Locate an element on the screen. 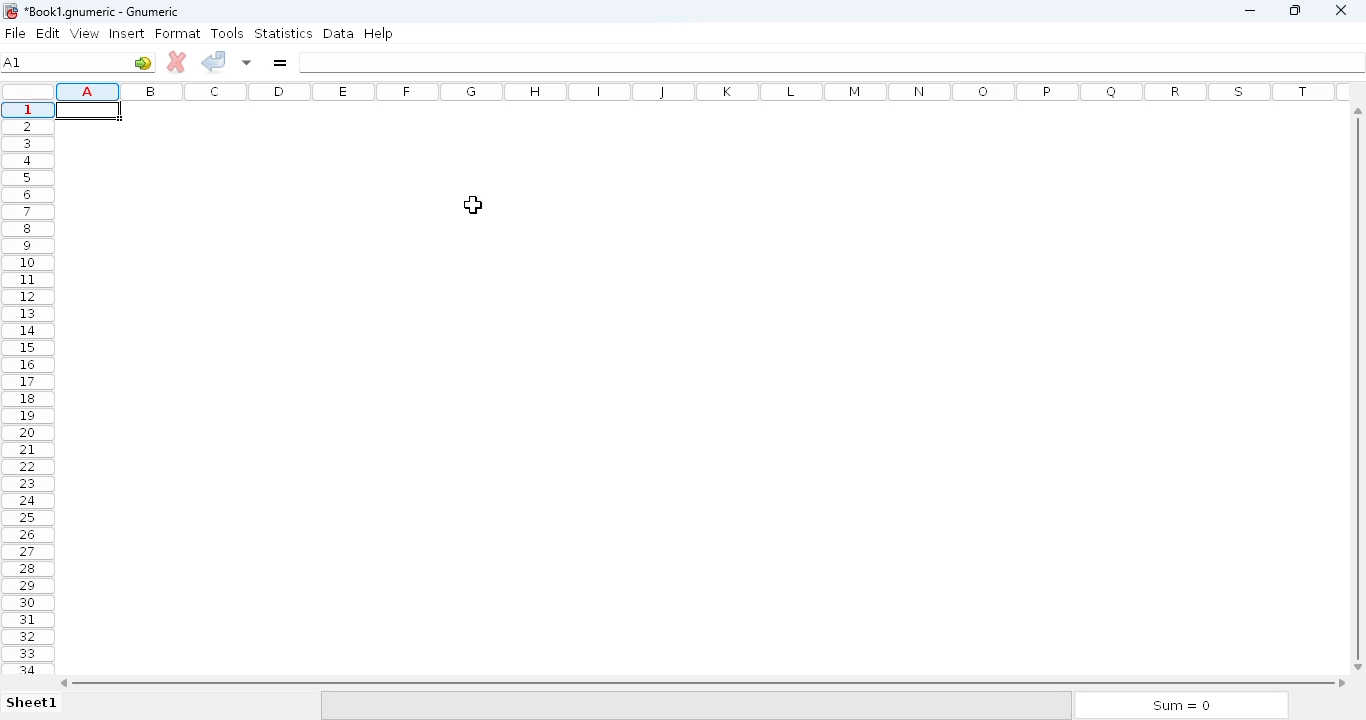  format is located at coordinates (178, 33).